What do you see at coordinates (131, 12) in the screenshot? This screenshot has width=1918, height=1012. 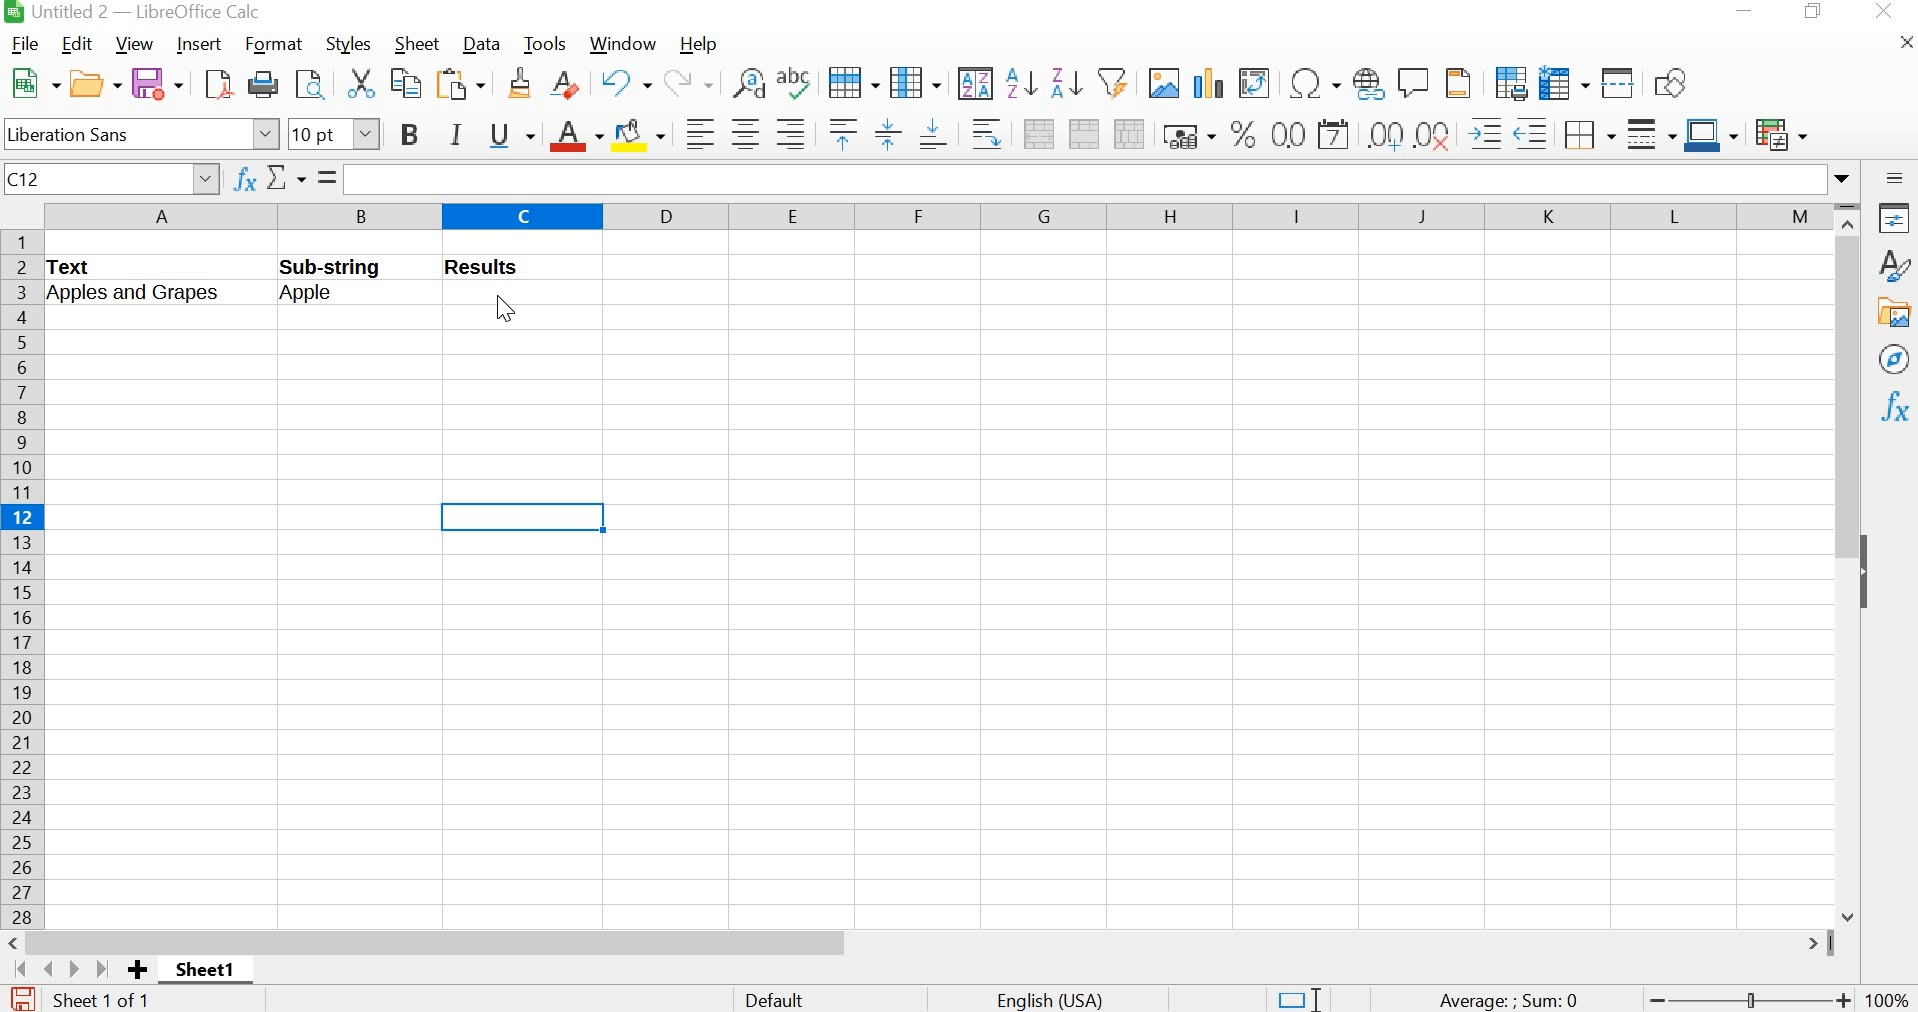 I see `file name` at bounding box center [131, 12].